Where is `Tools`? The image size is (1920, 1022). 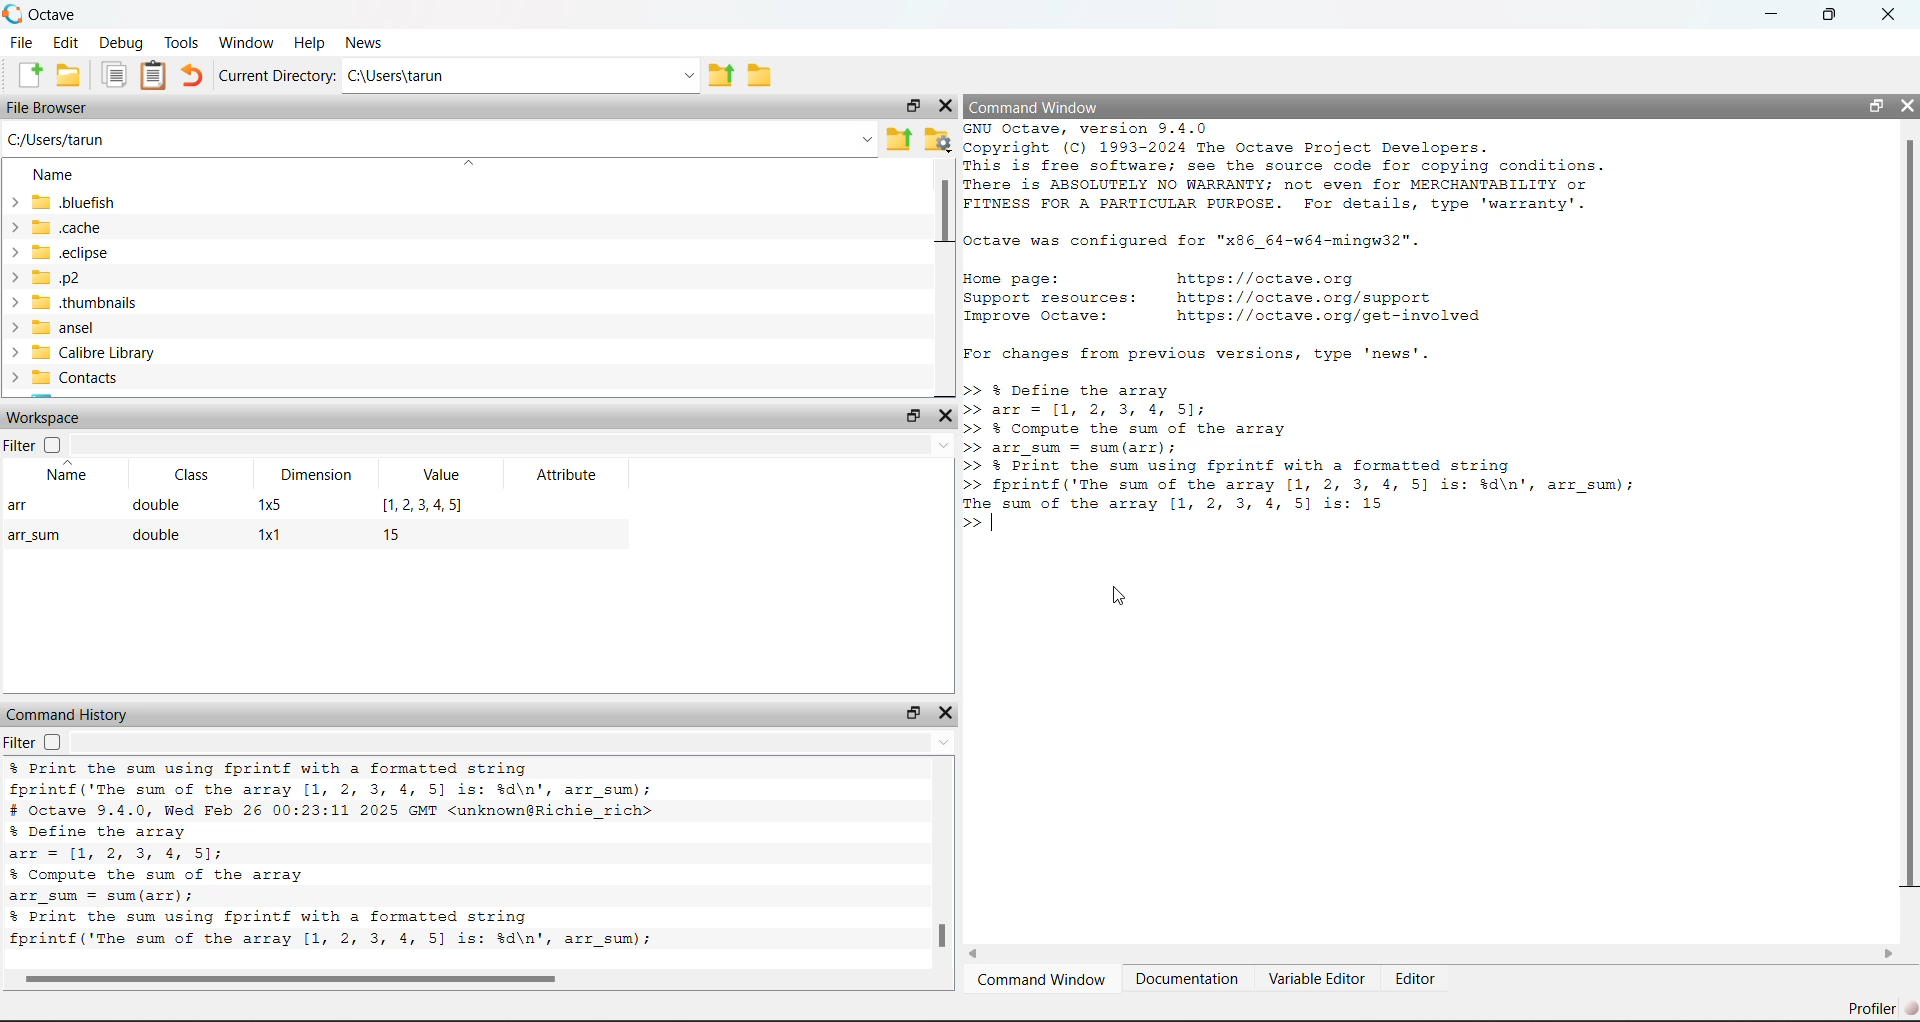
Tools is located at coordinates (183, 42).